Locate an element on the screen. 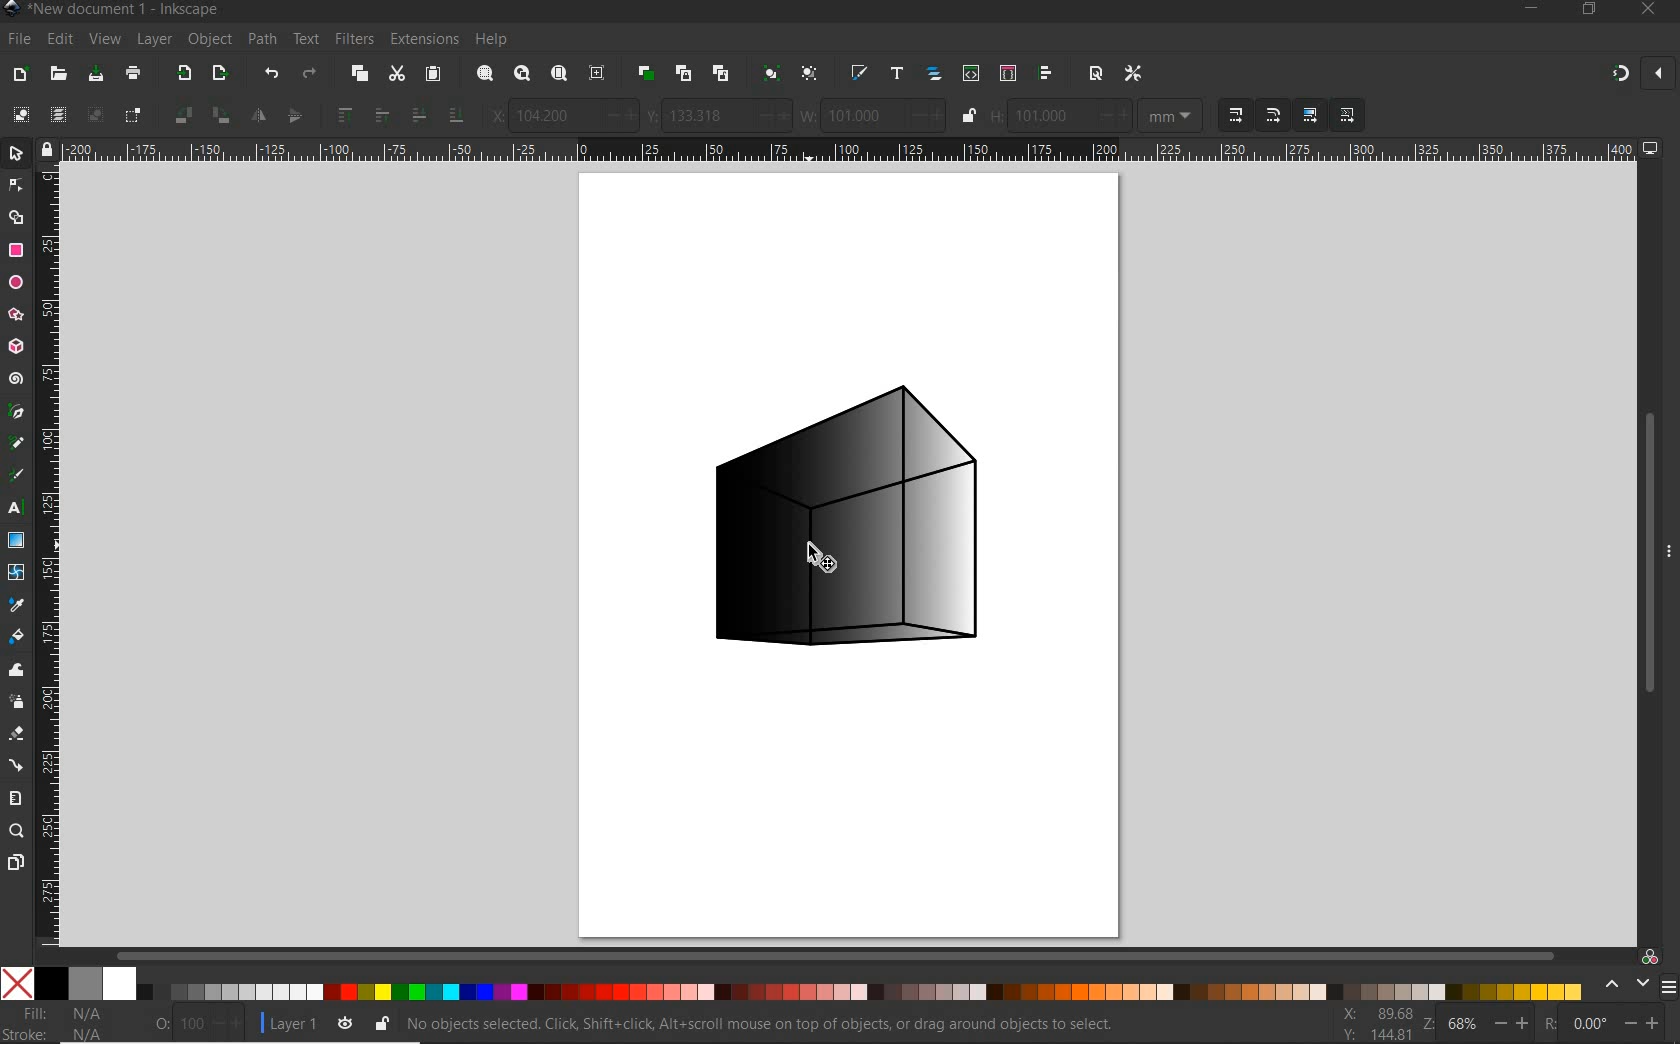  menu is located at coordinates (1669, 986).